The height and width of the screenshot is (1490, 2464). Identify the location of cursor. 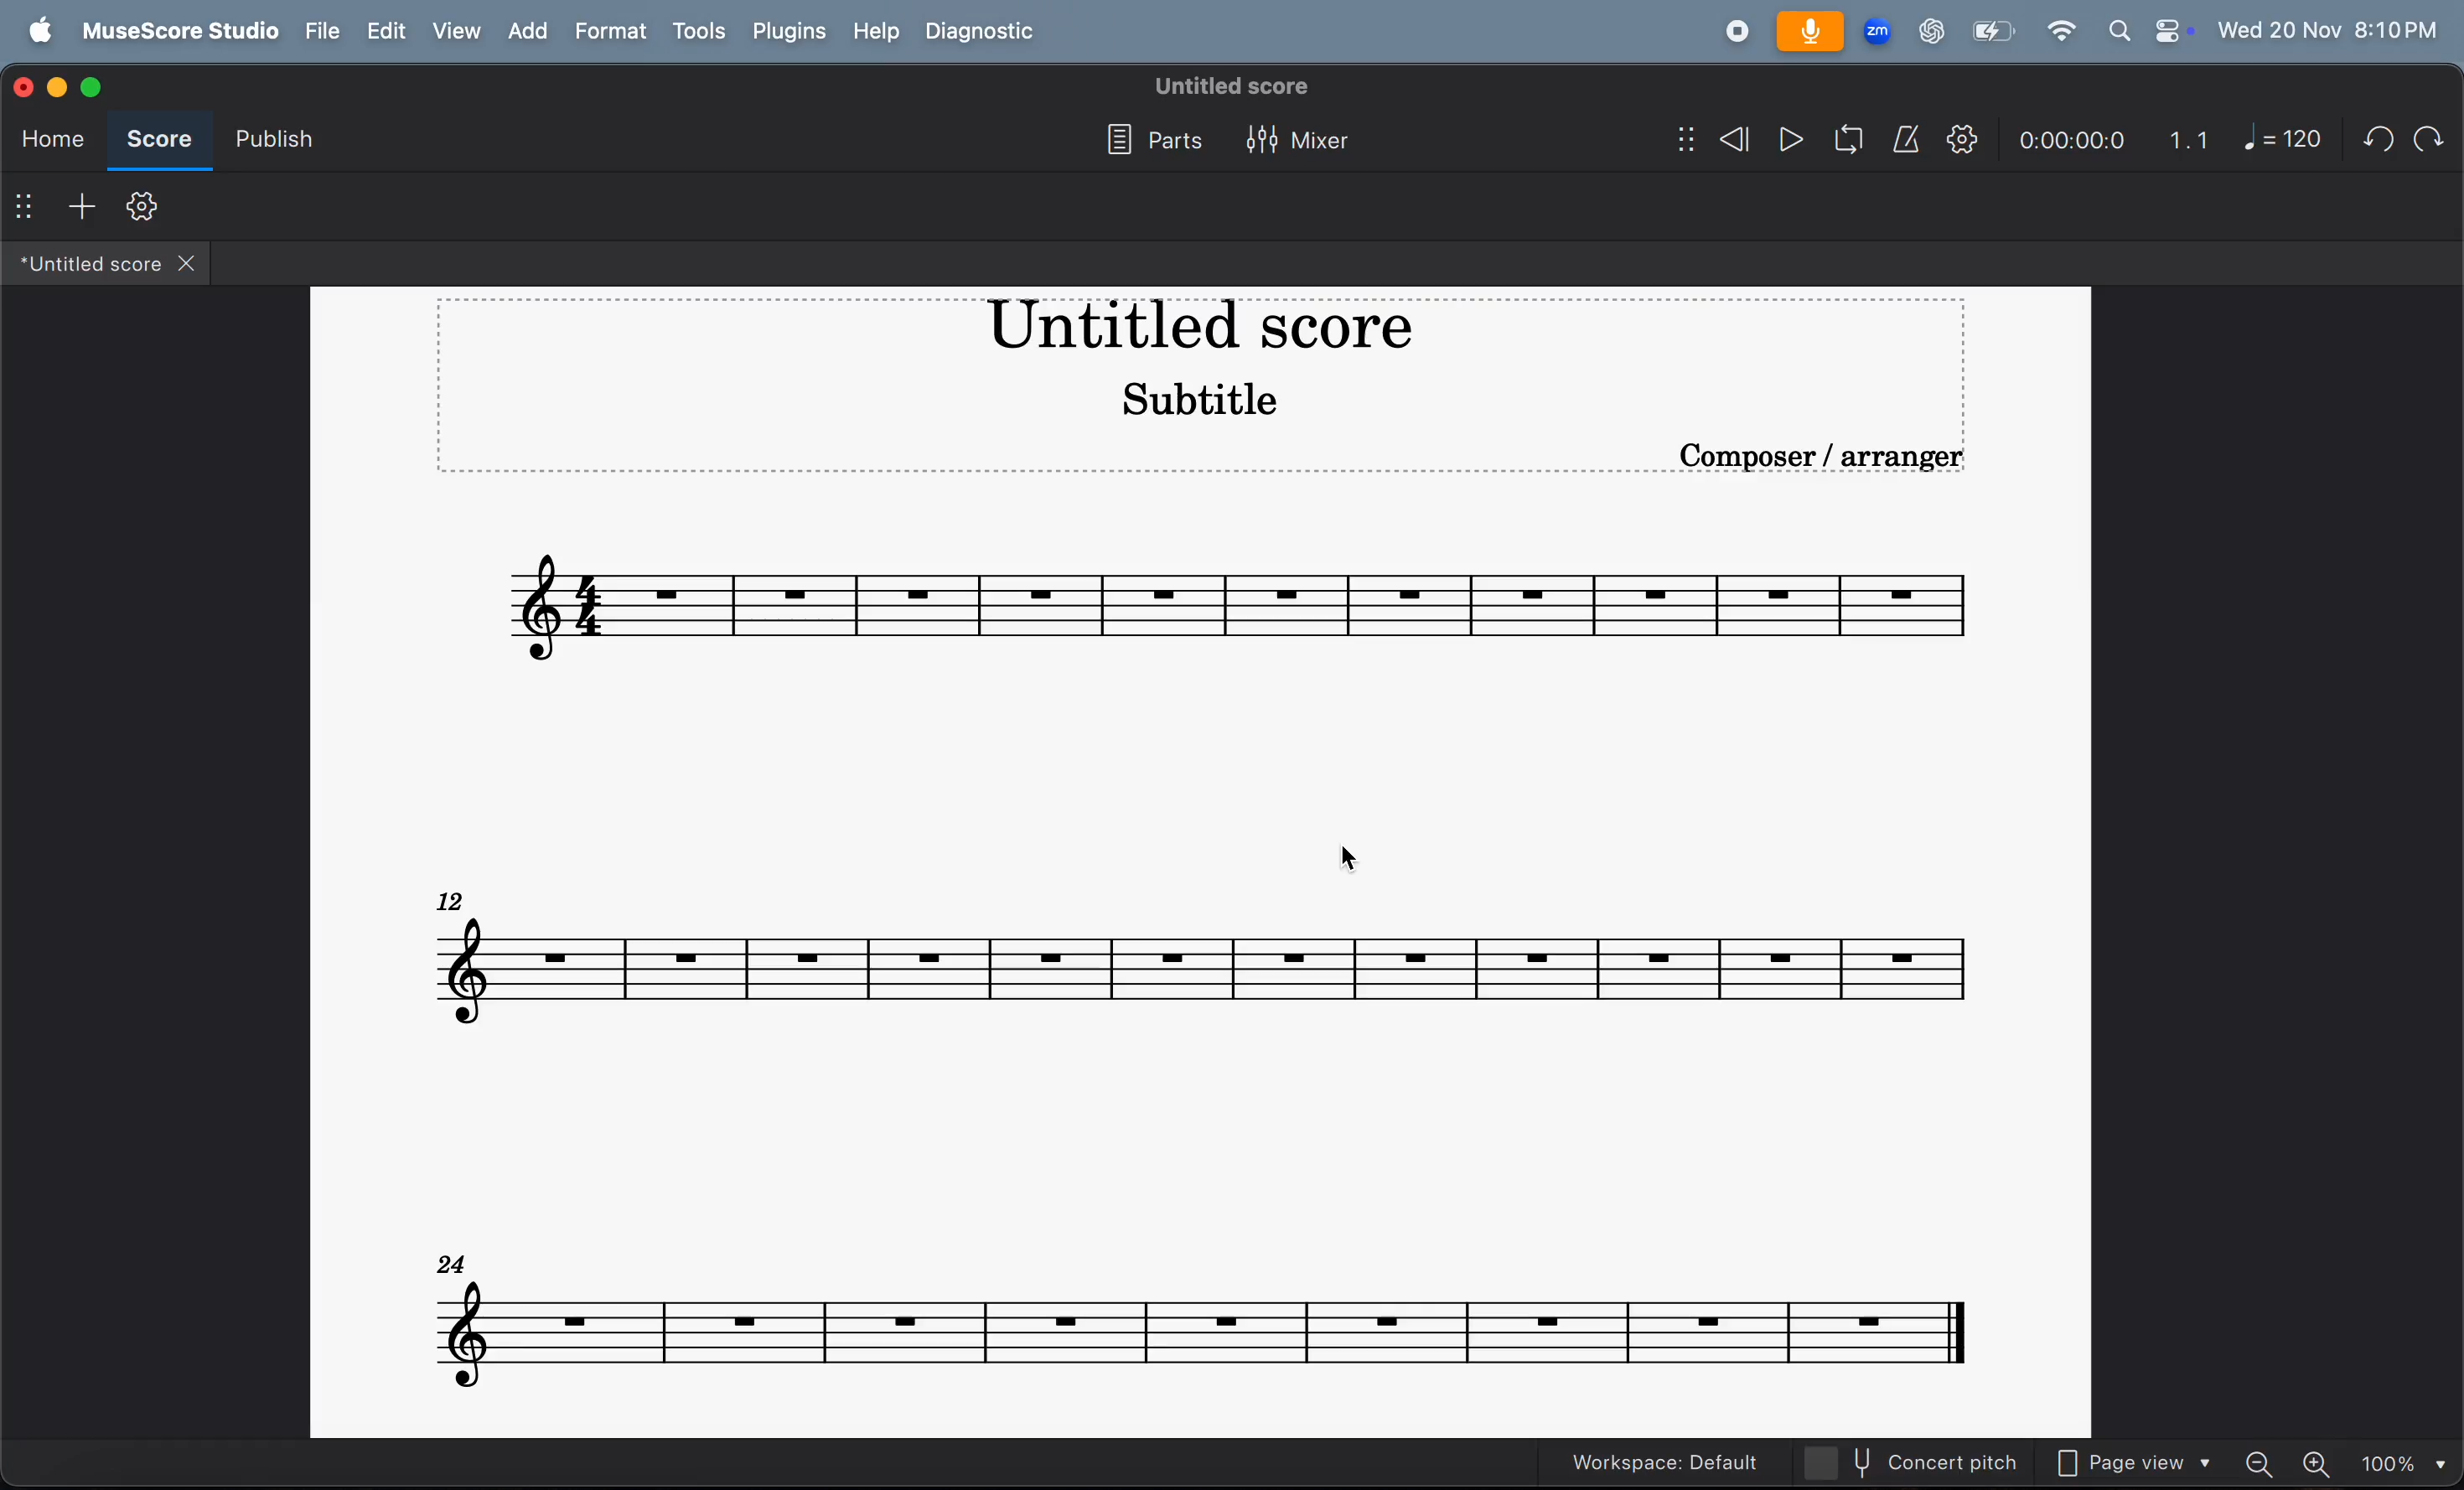
(1343, 858).